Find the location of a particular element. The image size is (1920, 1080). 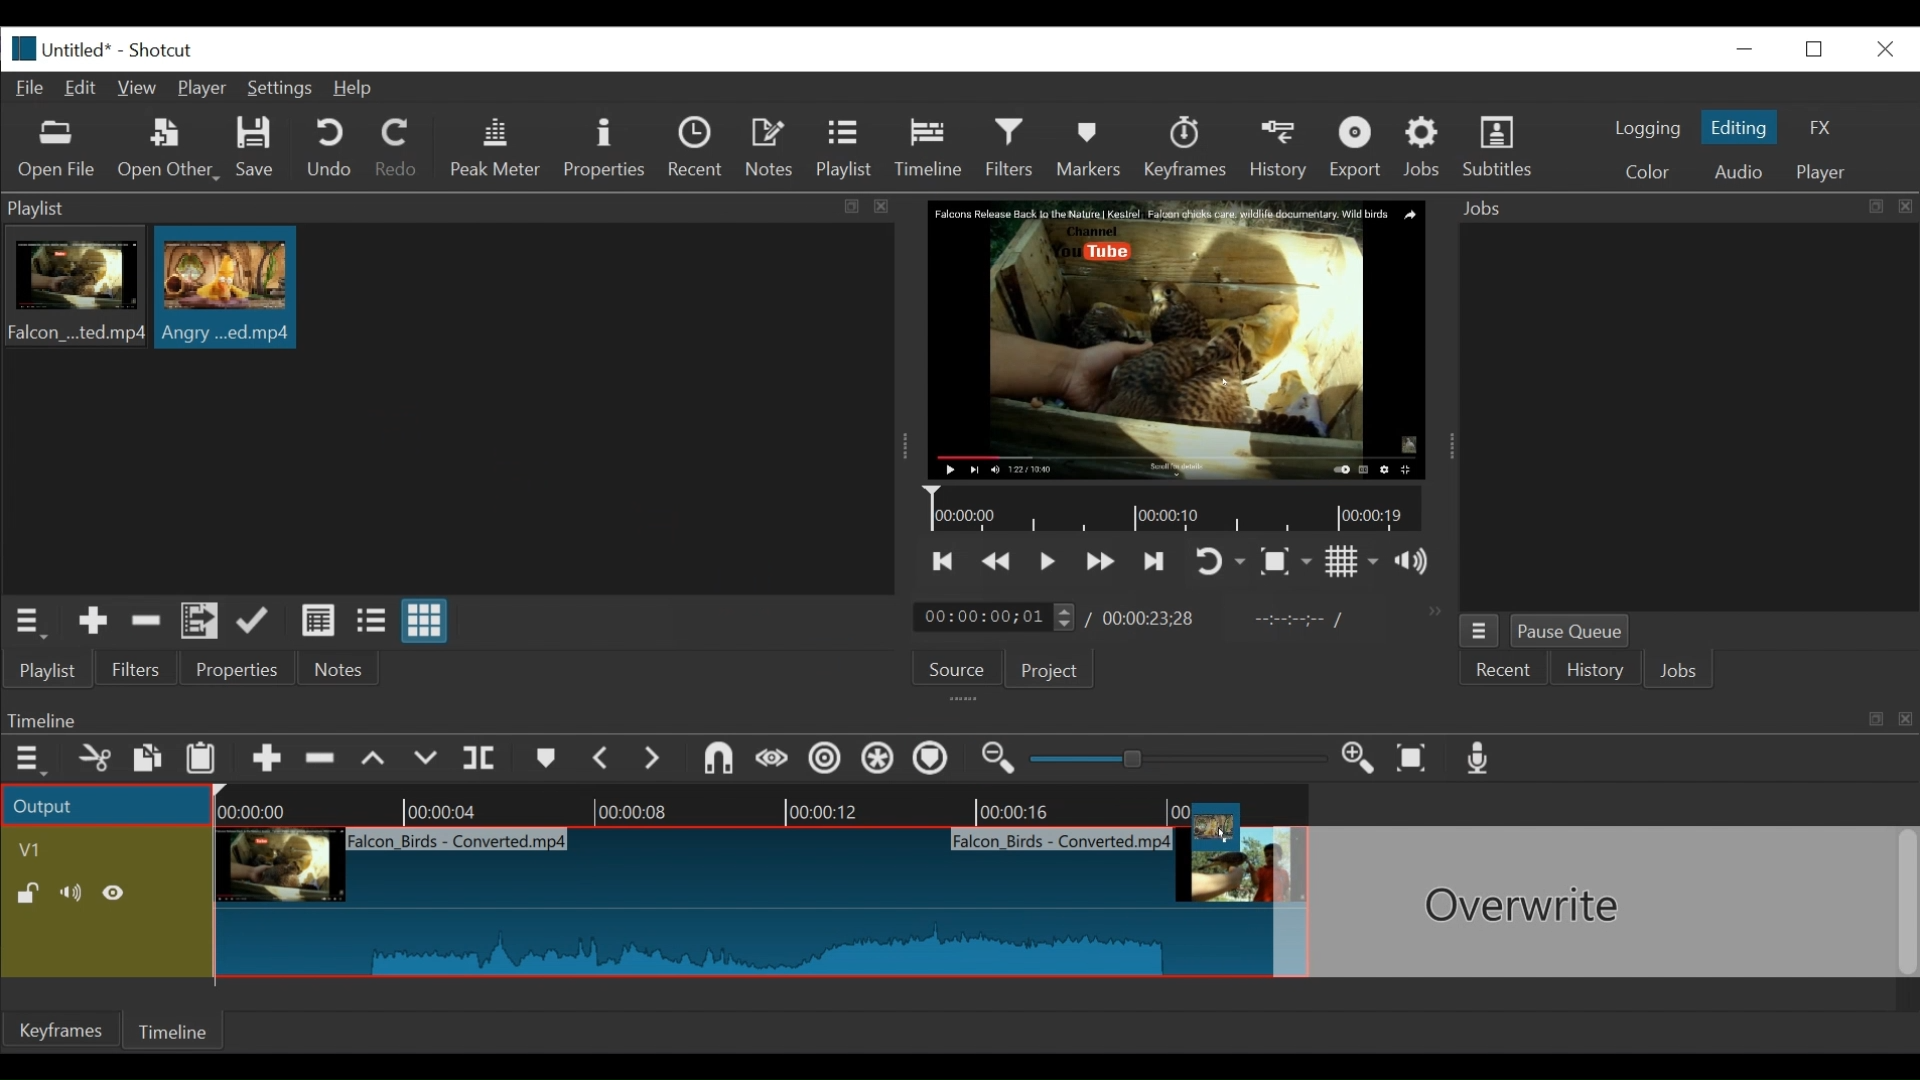

playlist is located at coordinates (46, 670).